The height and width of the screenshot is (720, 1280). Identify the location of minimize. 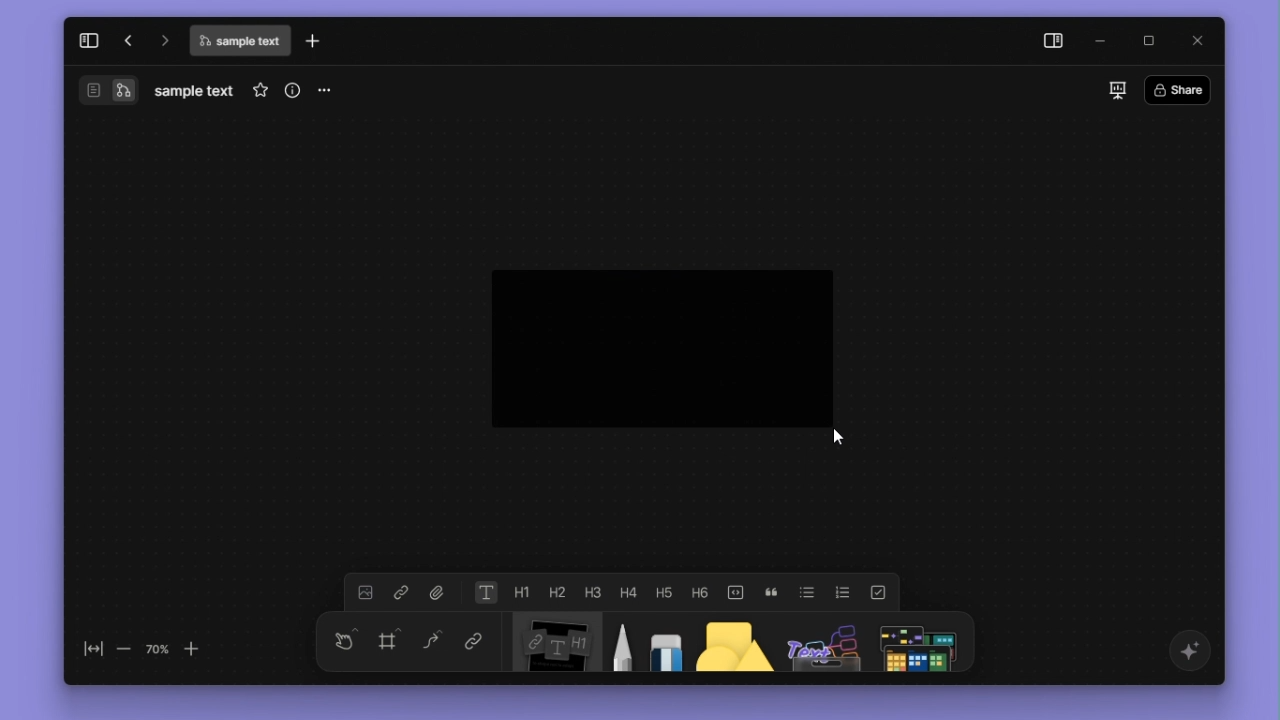
(1105, 40).